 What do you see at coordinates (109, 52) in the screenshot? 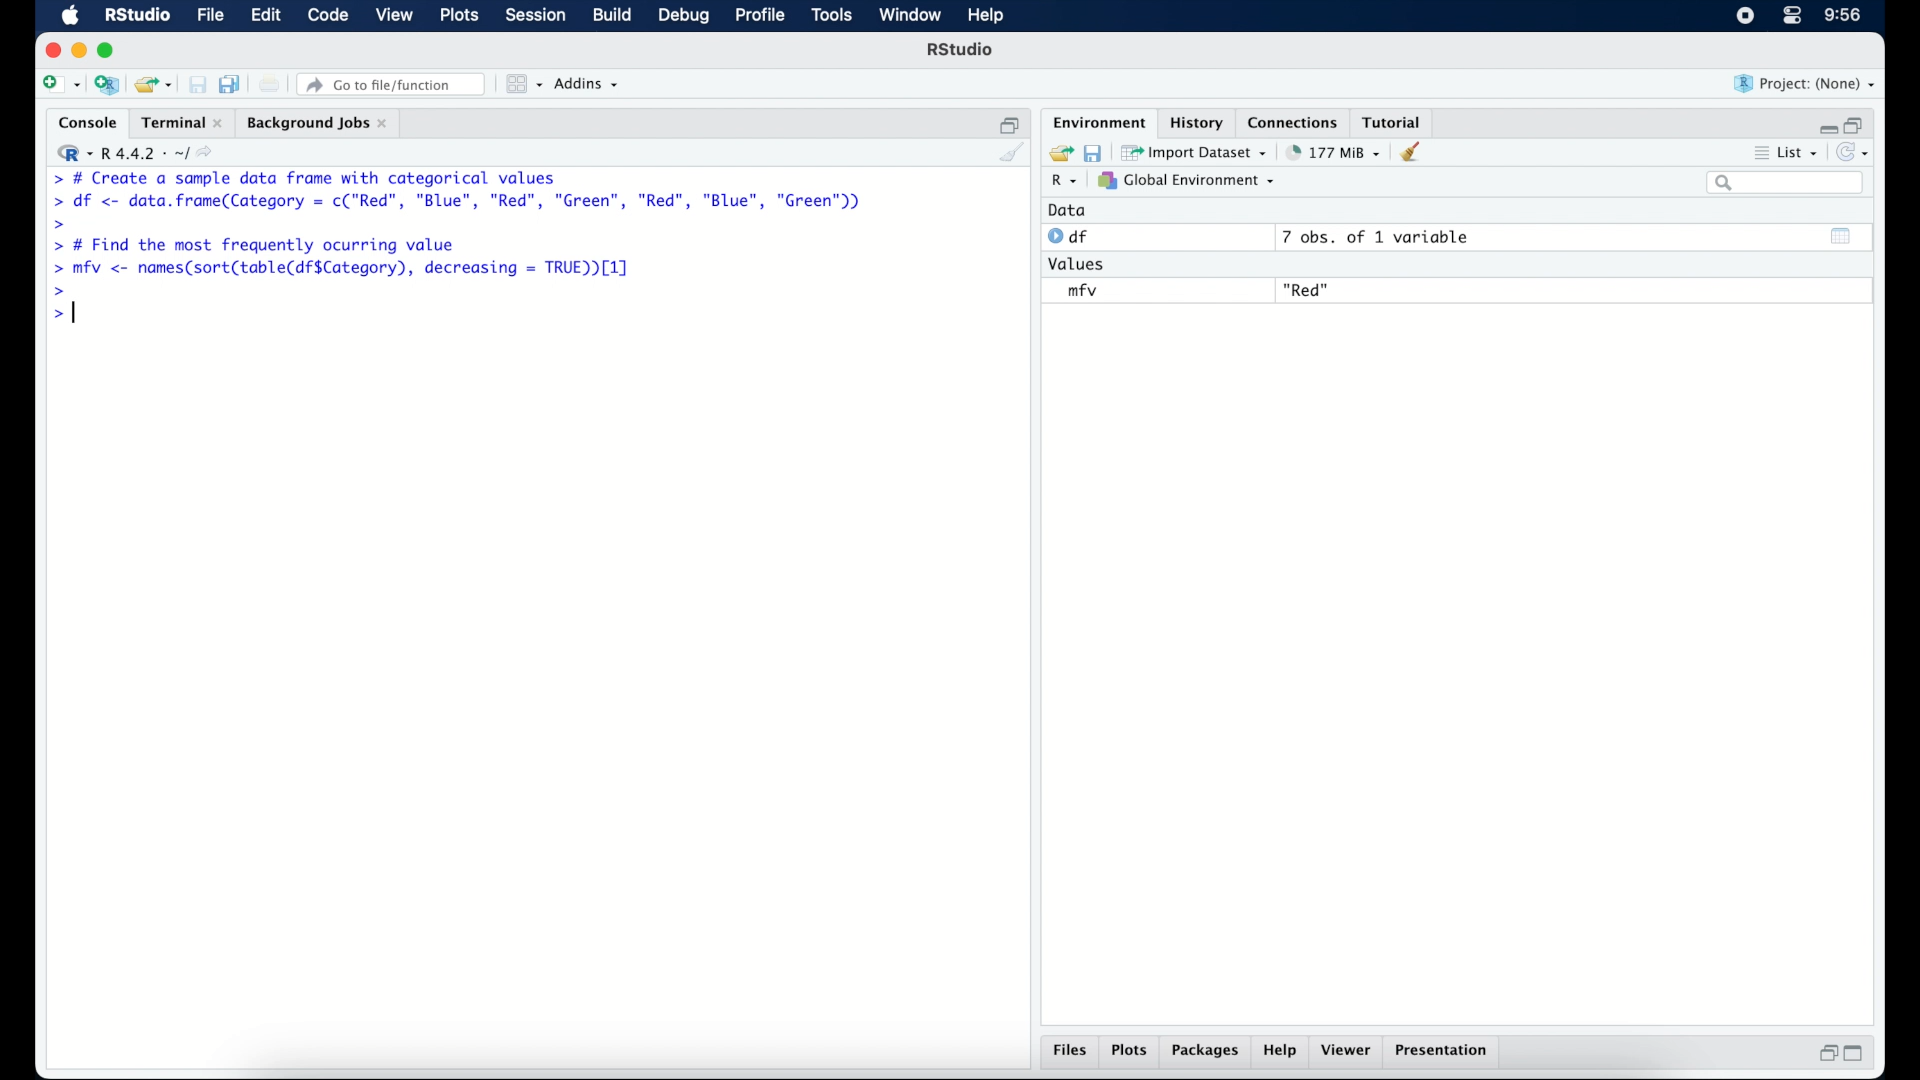
I see `maximize` at bounding box center [109, 52].